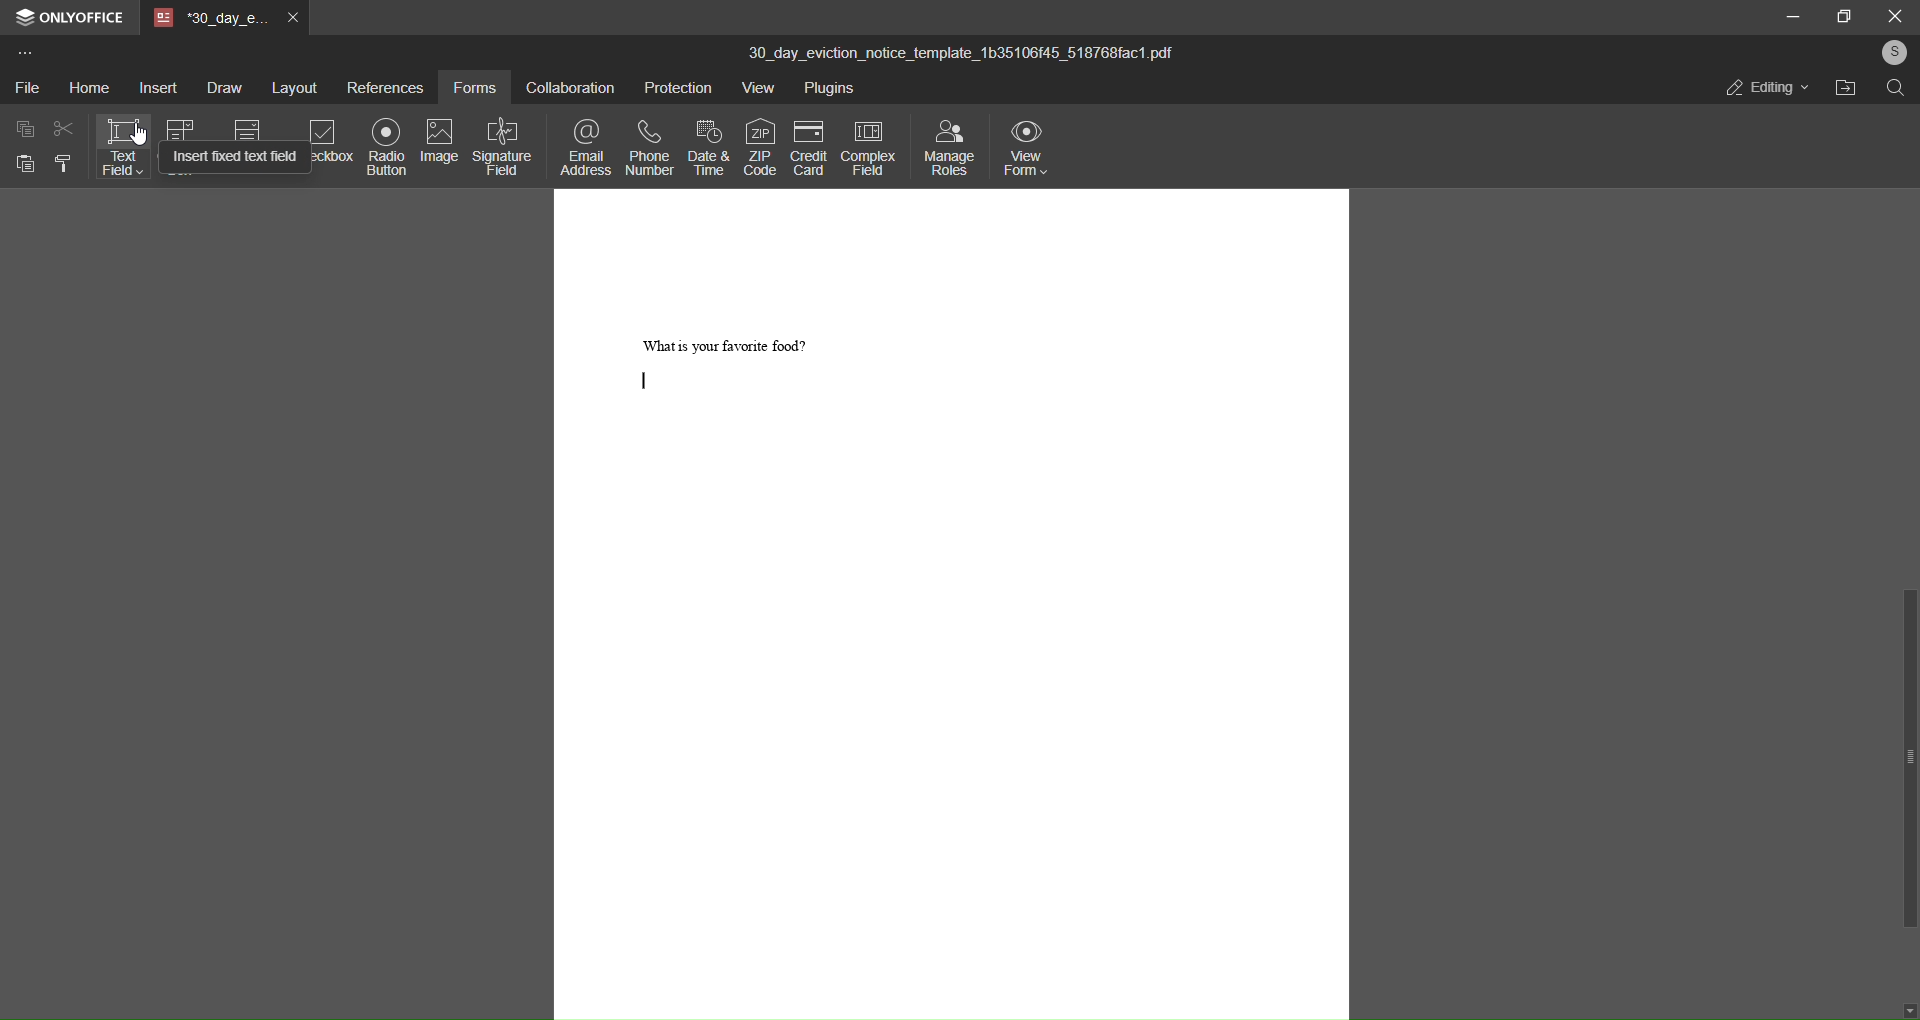 The width and height of the screenshot is (1920, 1020). Describe the element at coordinates (292, 20) in the screenshot. I see `close tab` at that location.